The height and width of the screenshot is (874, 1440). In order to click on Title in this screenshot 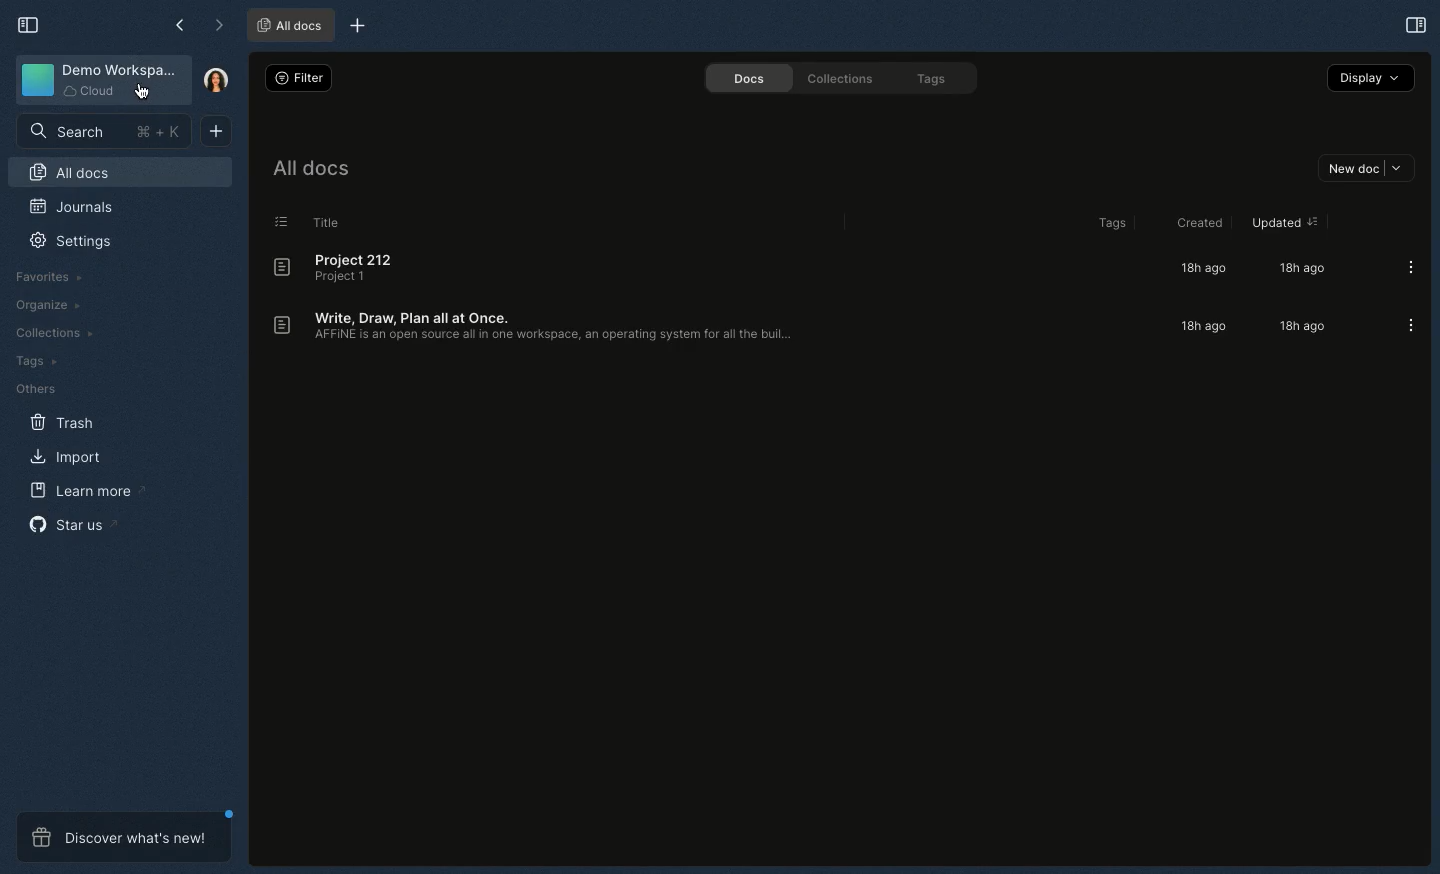, I will do `click(323, 223)`.